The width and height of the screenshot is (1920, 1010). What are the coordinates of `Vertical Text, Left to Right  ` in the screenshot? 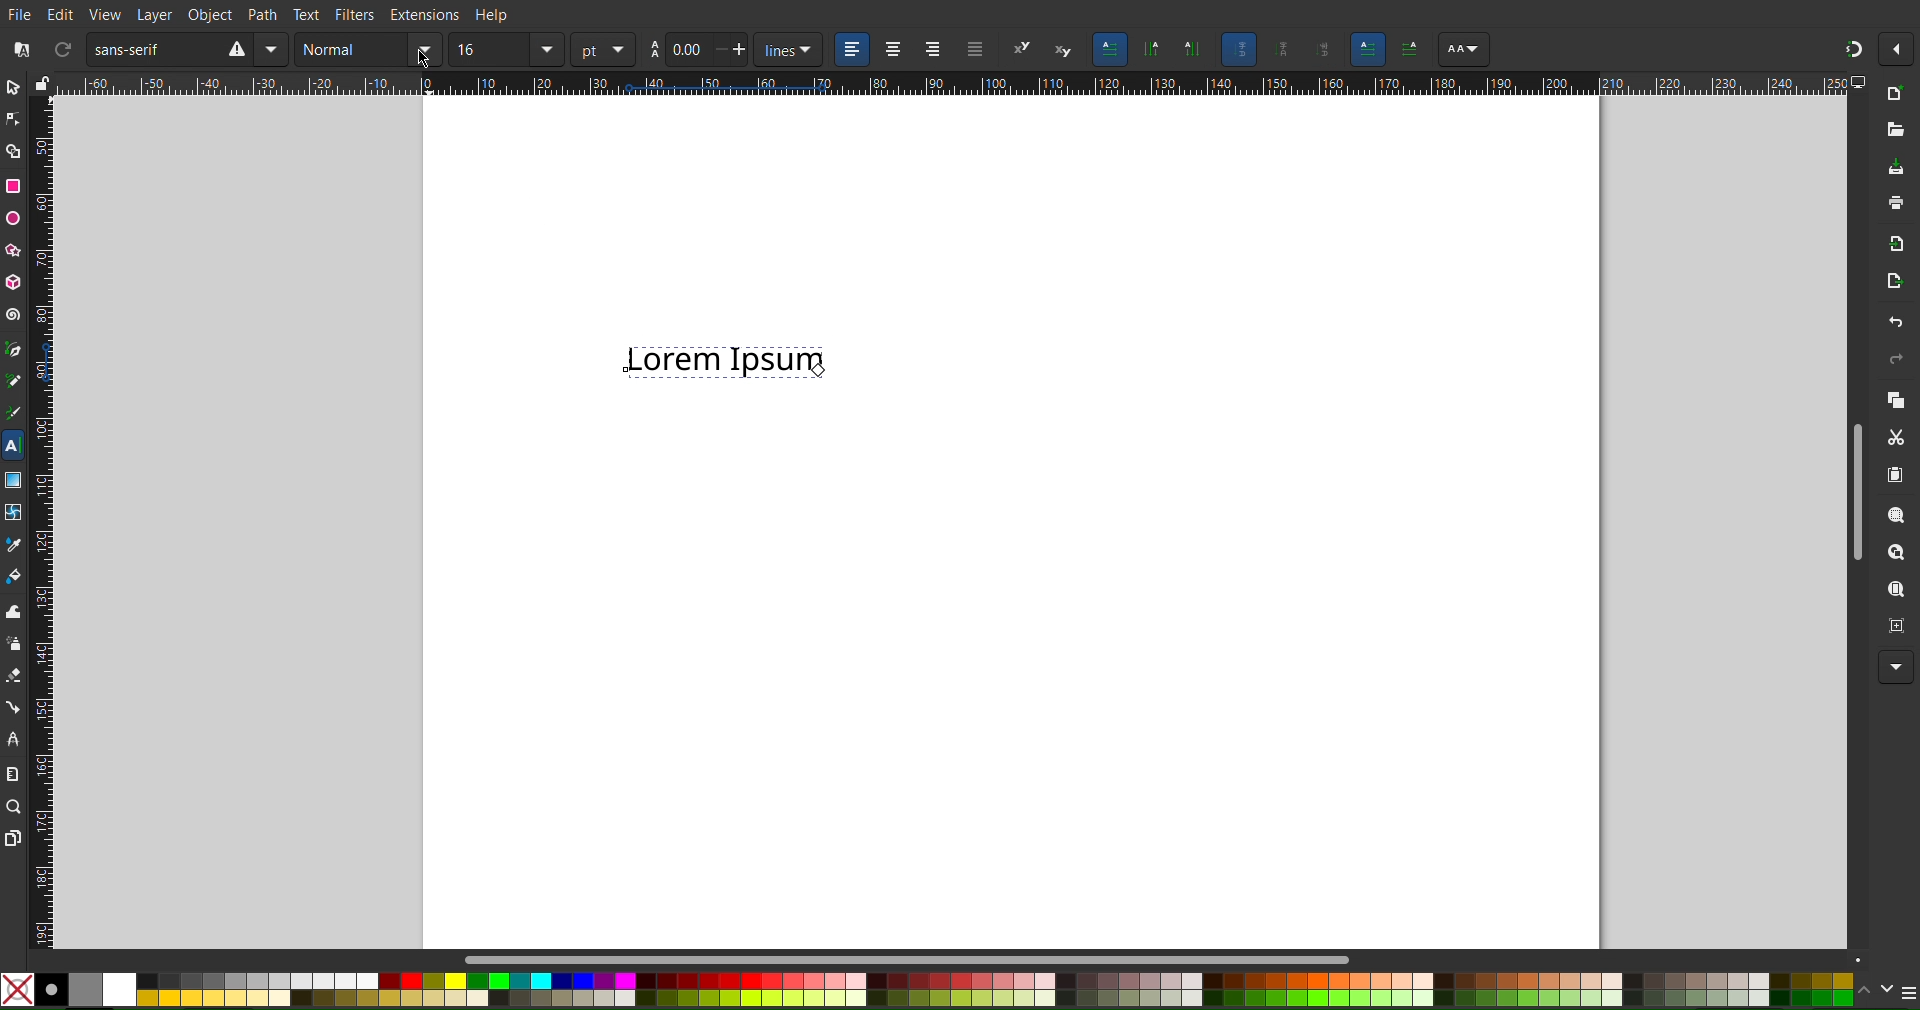 It's located at (1191, 51).